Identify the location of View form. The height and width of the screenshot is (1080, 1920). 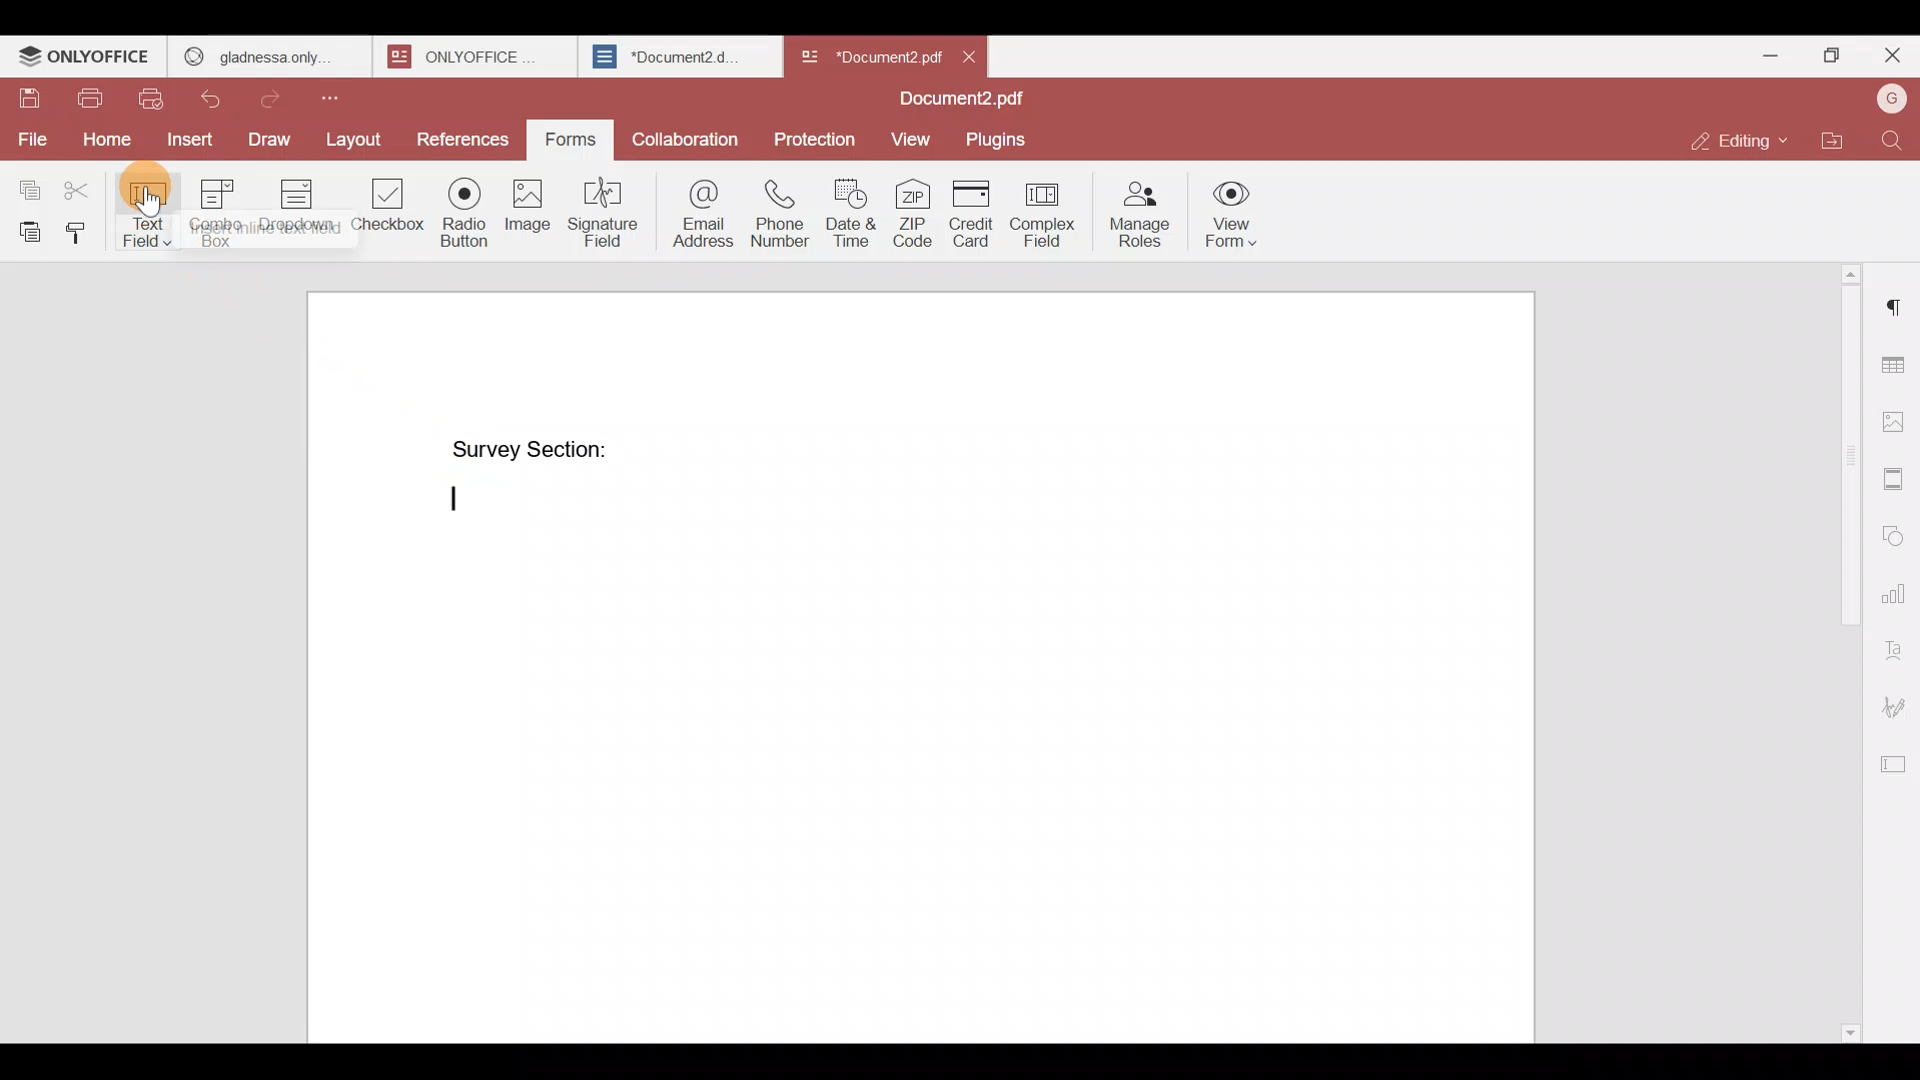
(1228, 213).